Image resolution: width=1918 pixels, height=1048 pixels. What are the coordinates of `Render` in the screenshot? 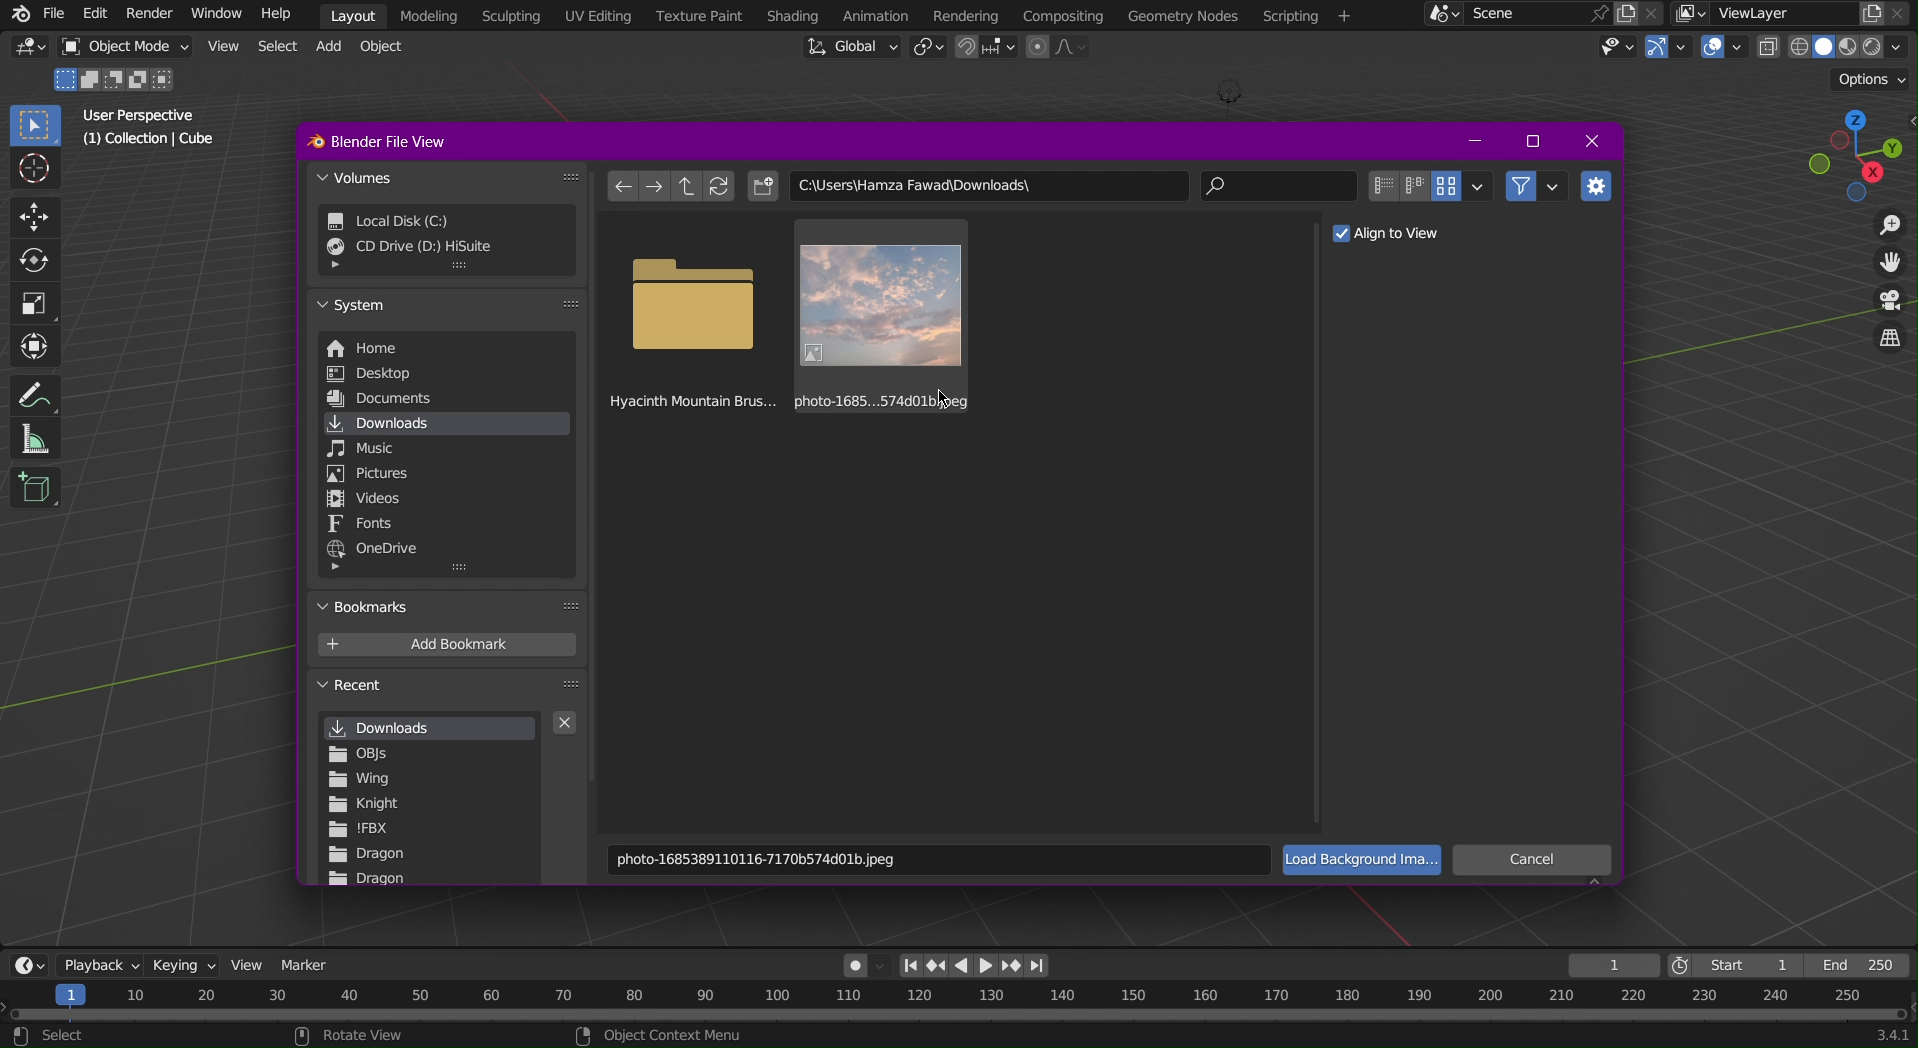 It's located at (147, 15).